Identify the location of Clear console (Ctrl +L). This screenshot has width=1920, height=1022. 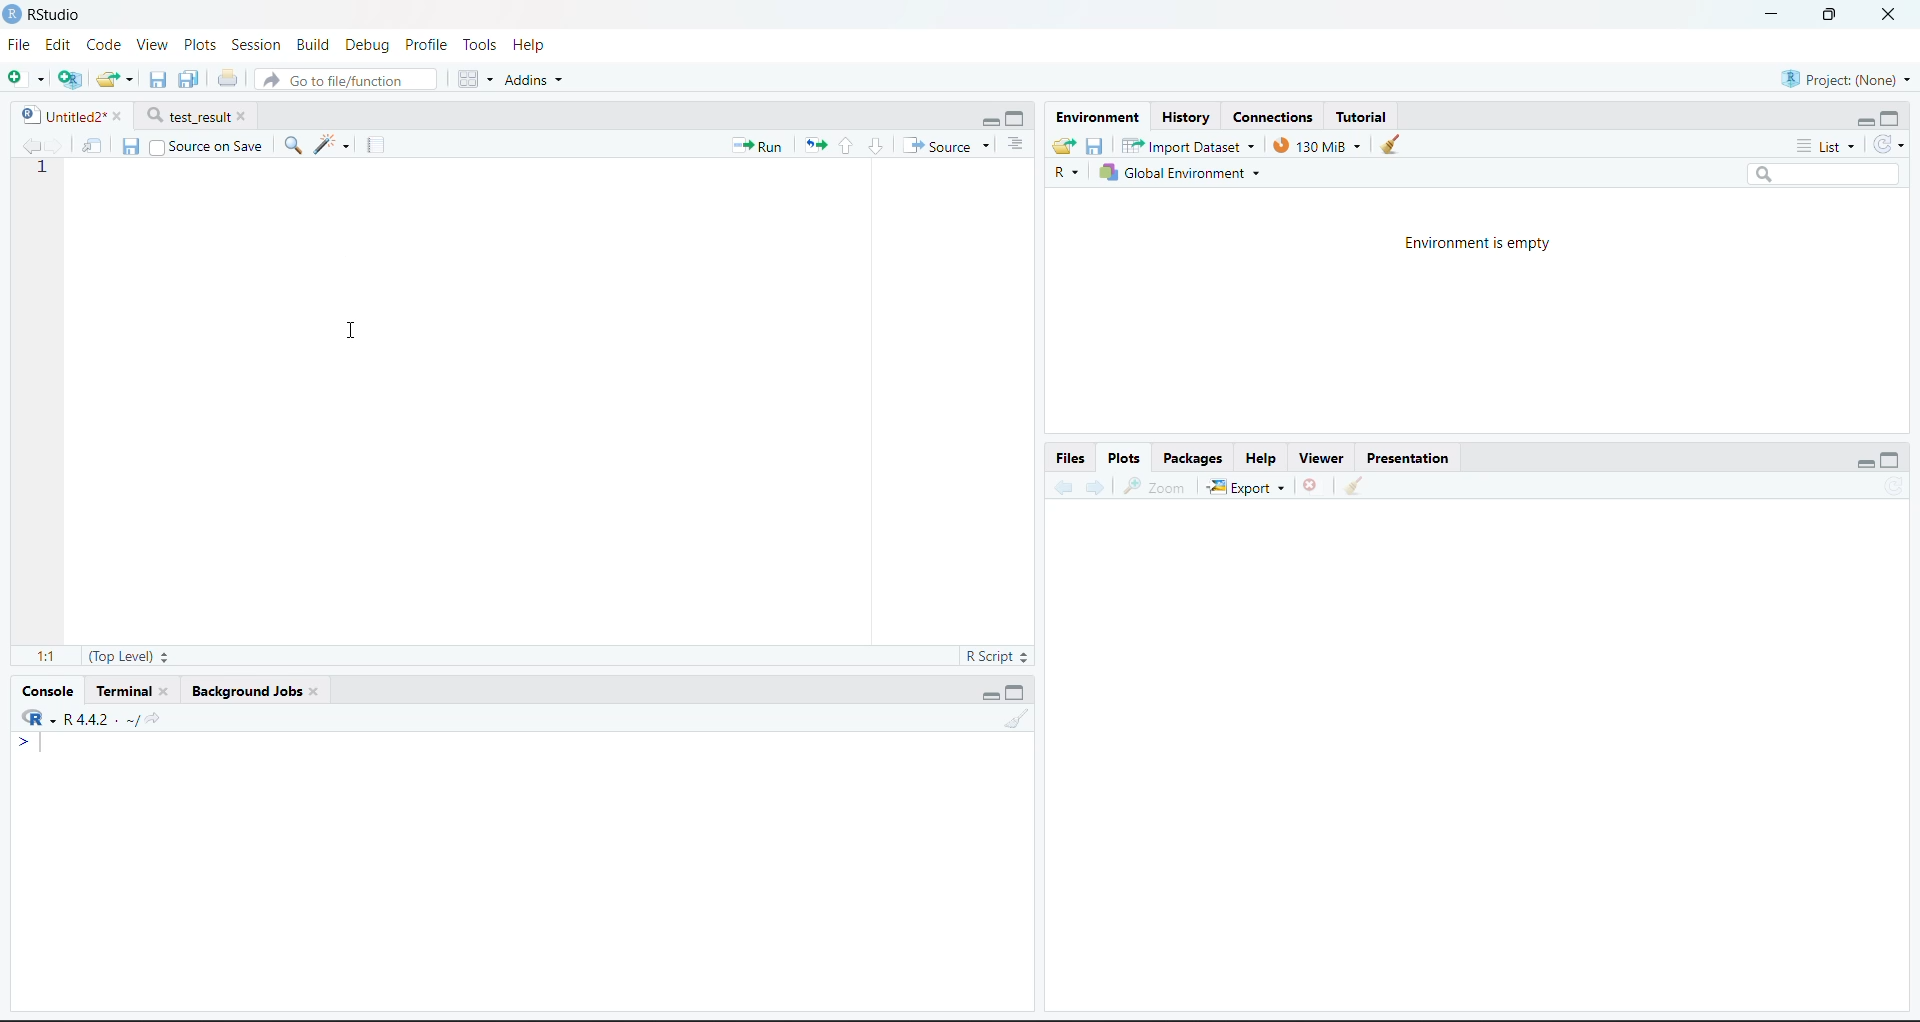
(1393, 145).